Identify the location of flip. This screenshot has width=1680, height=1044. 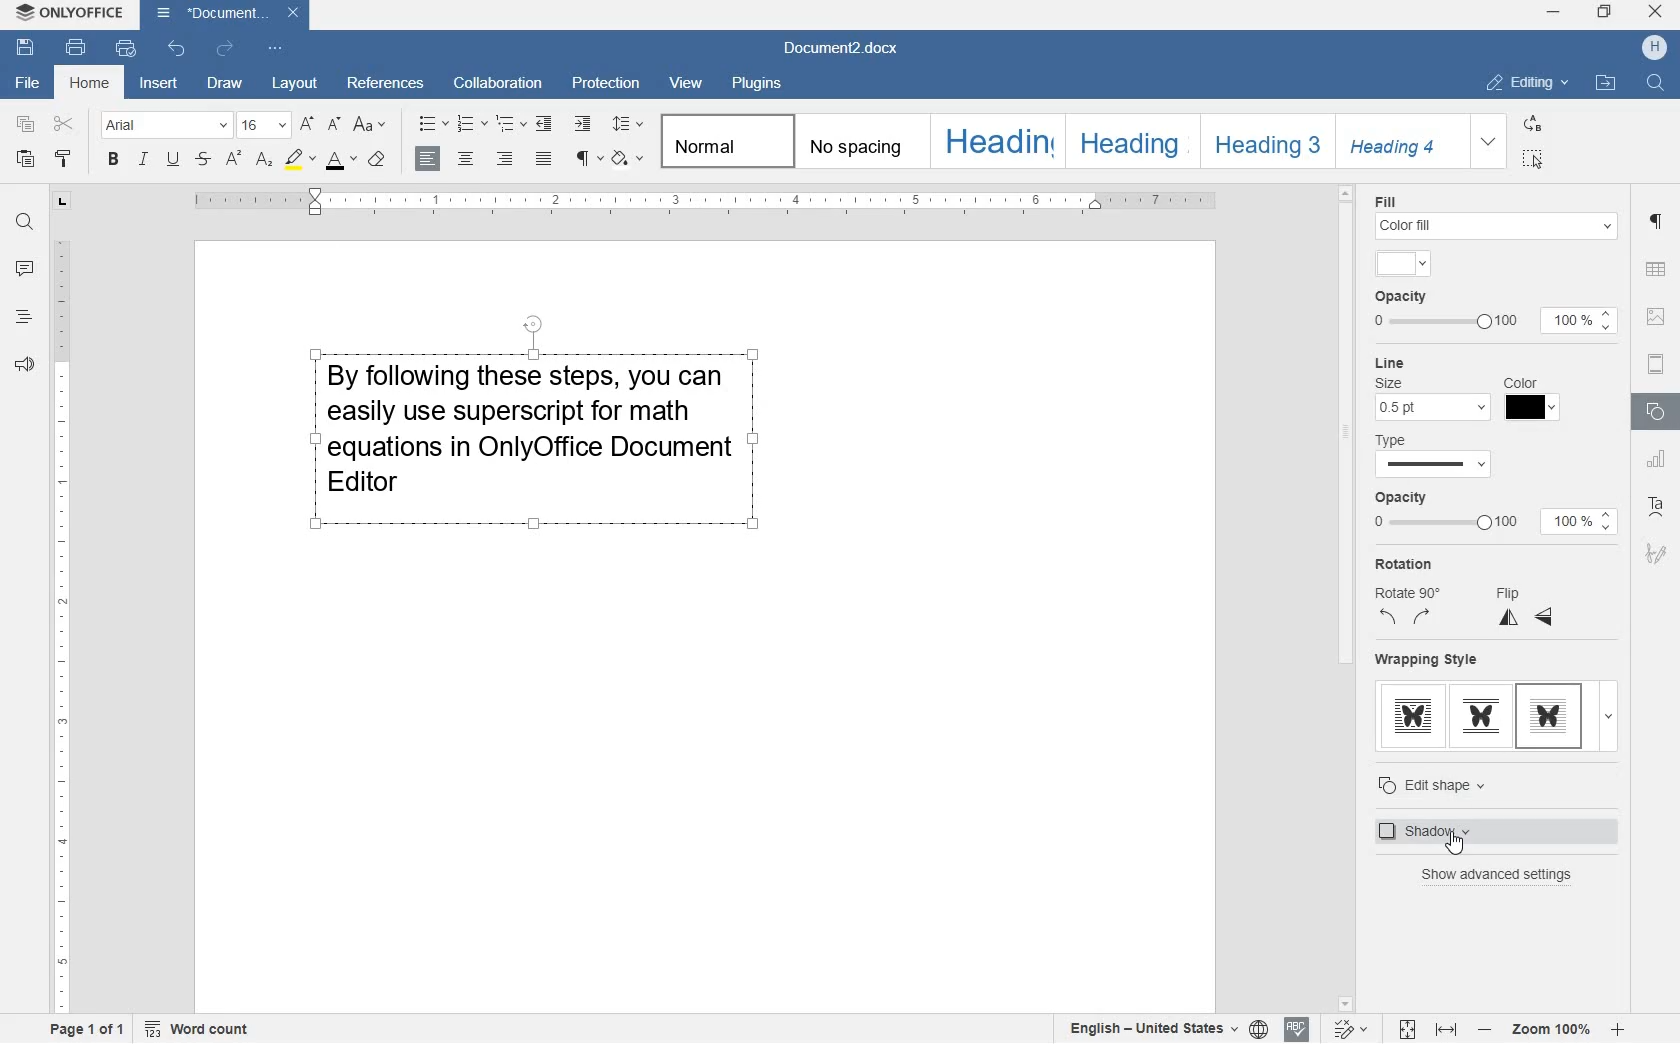
(1524, 610).